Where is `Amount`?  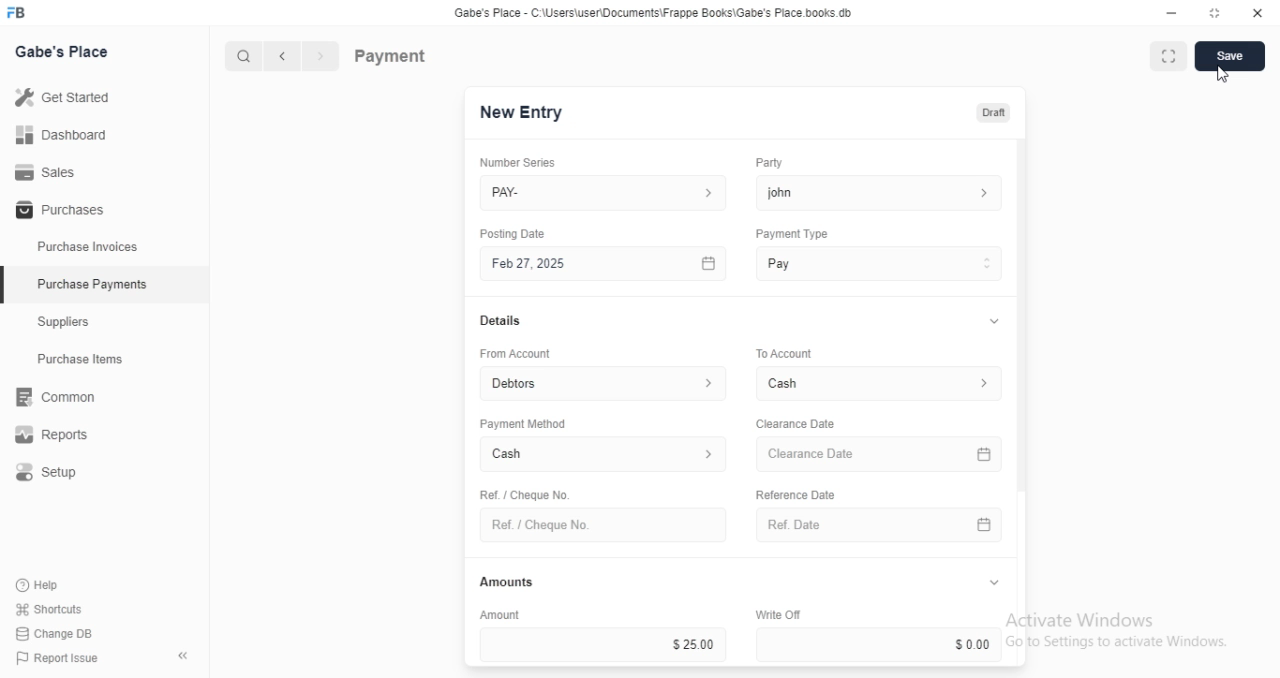 Amount is located at coordinates (497, 614).